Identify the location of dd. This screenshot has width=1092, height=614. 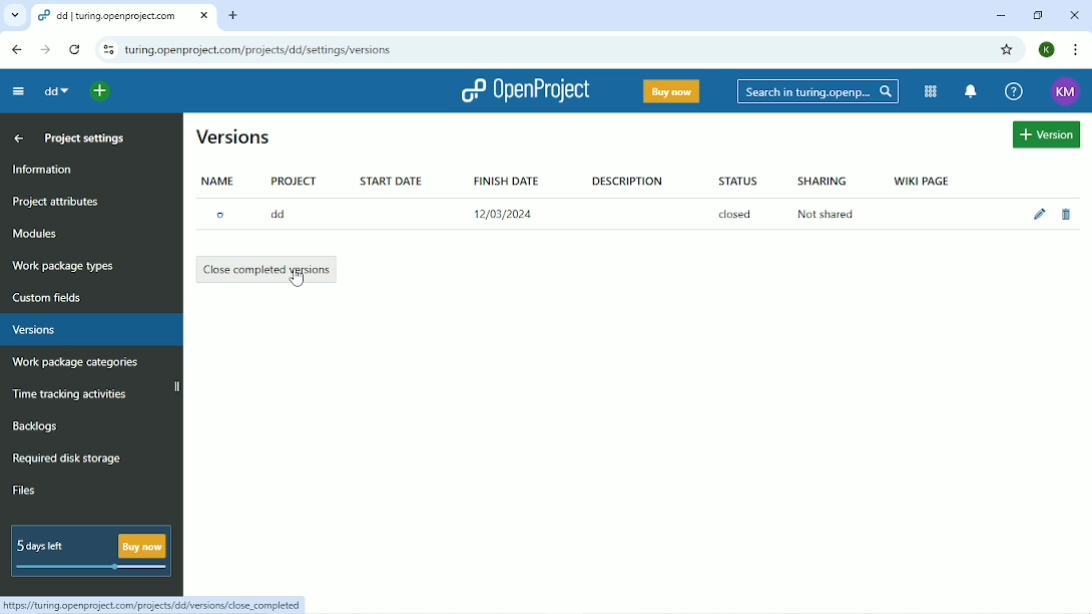
(55, 91).